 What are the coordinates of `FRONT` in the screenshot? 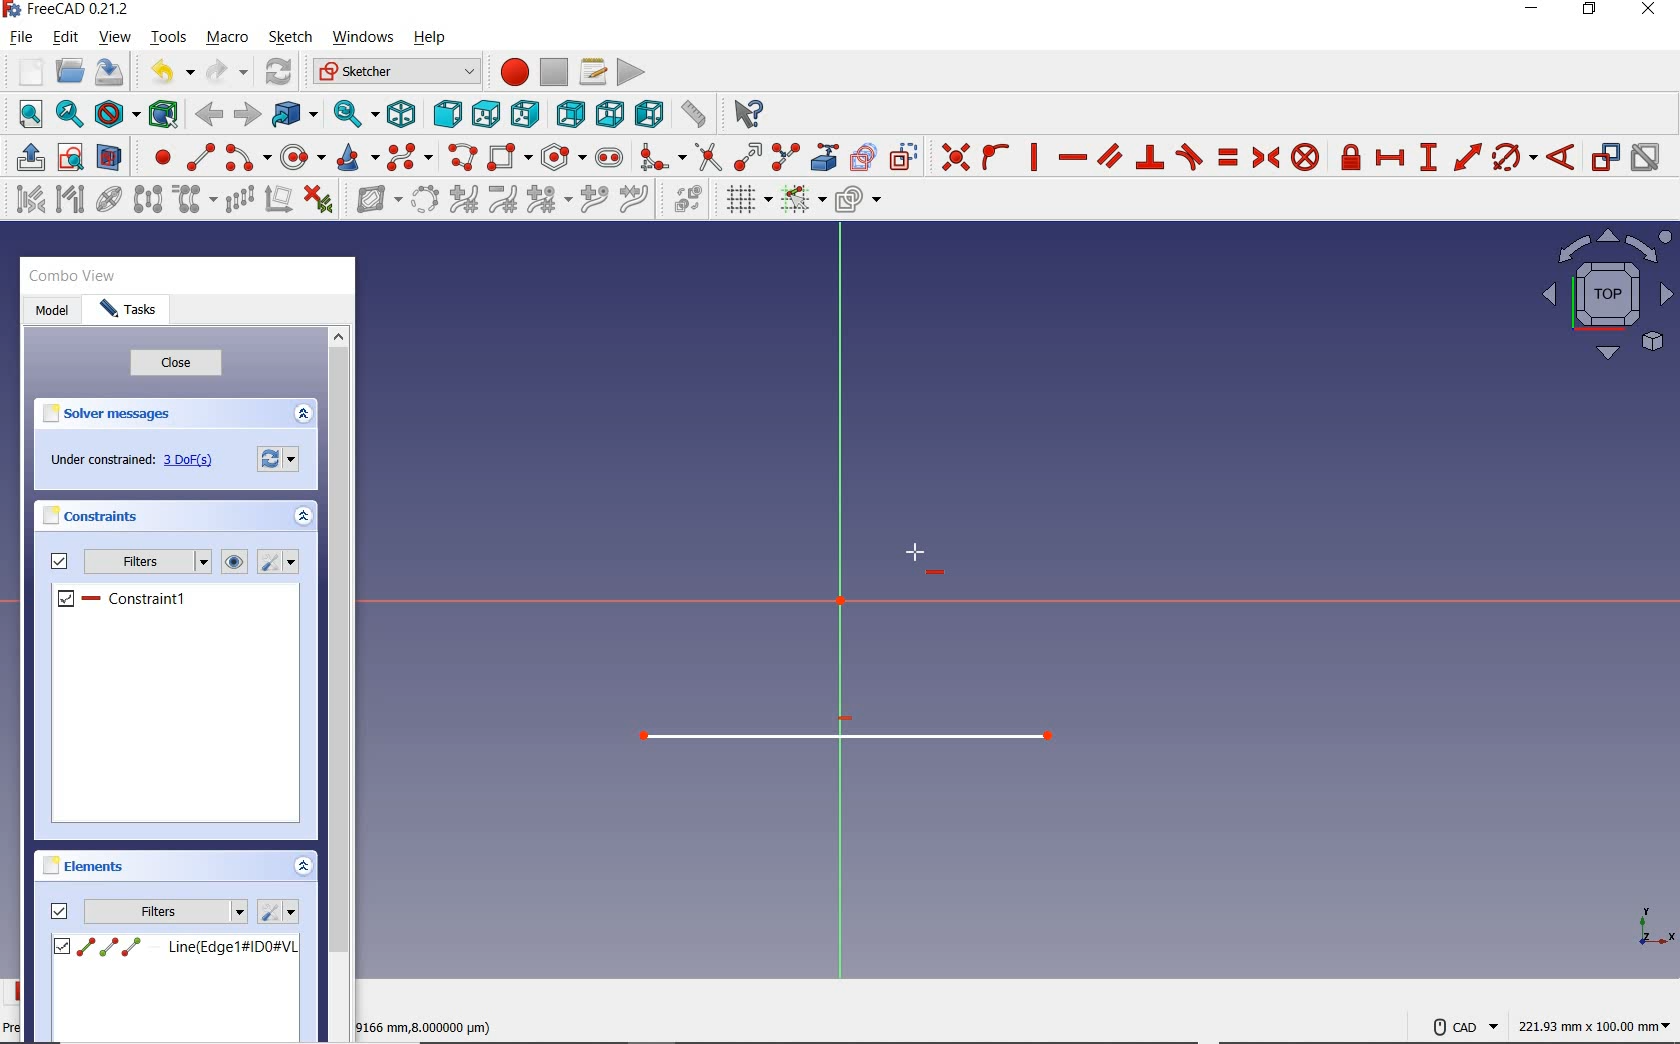 It's located at (448, 111).